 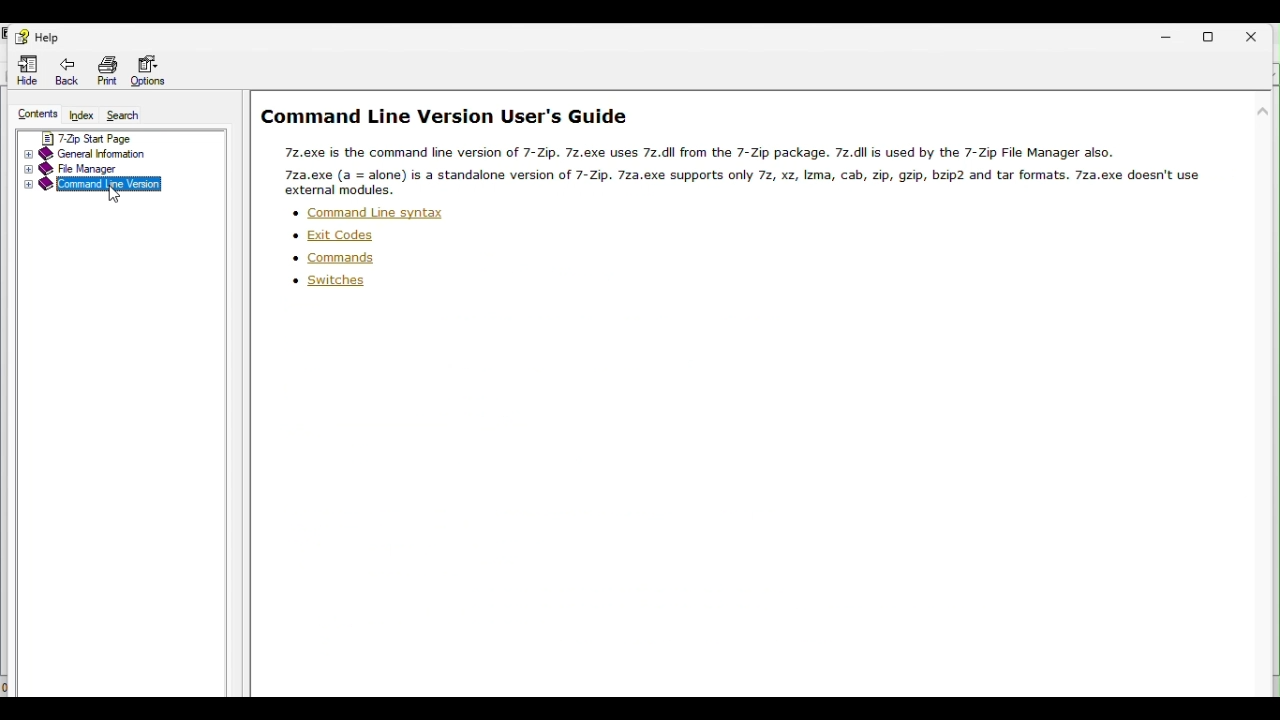 I want to click on Contents, so click(x=31, y=113).